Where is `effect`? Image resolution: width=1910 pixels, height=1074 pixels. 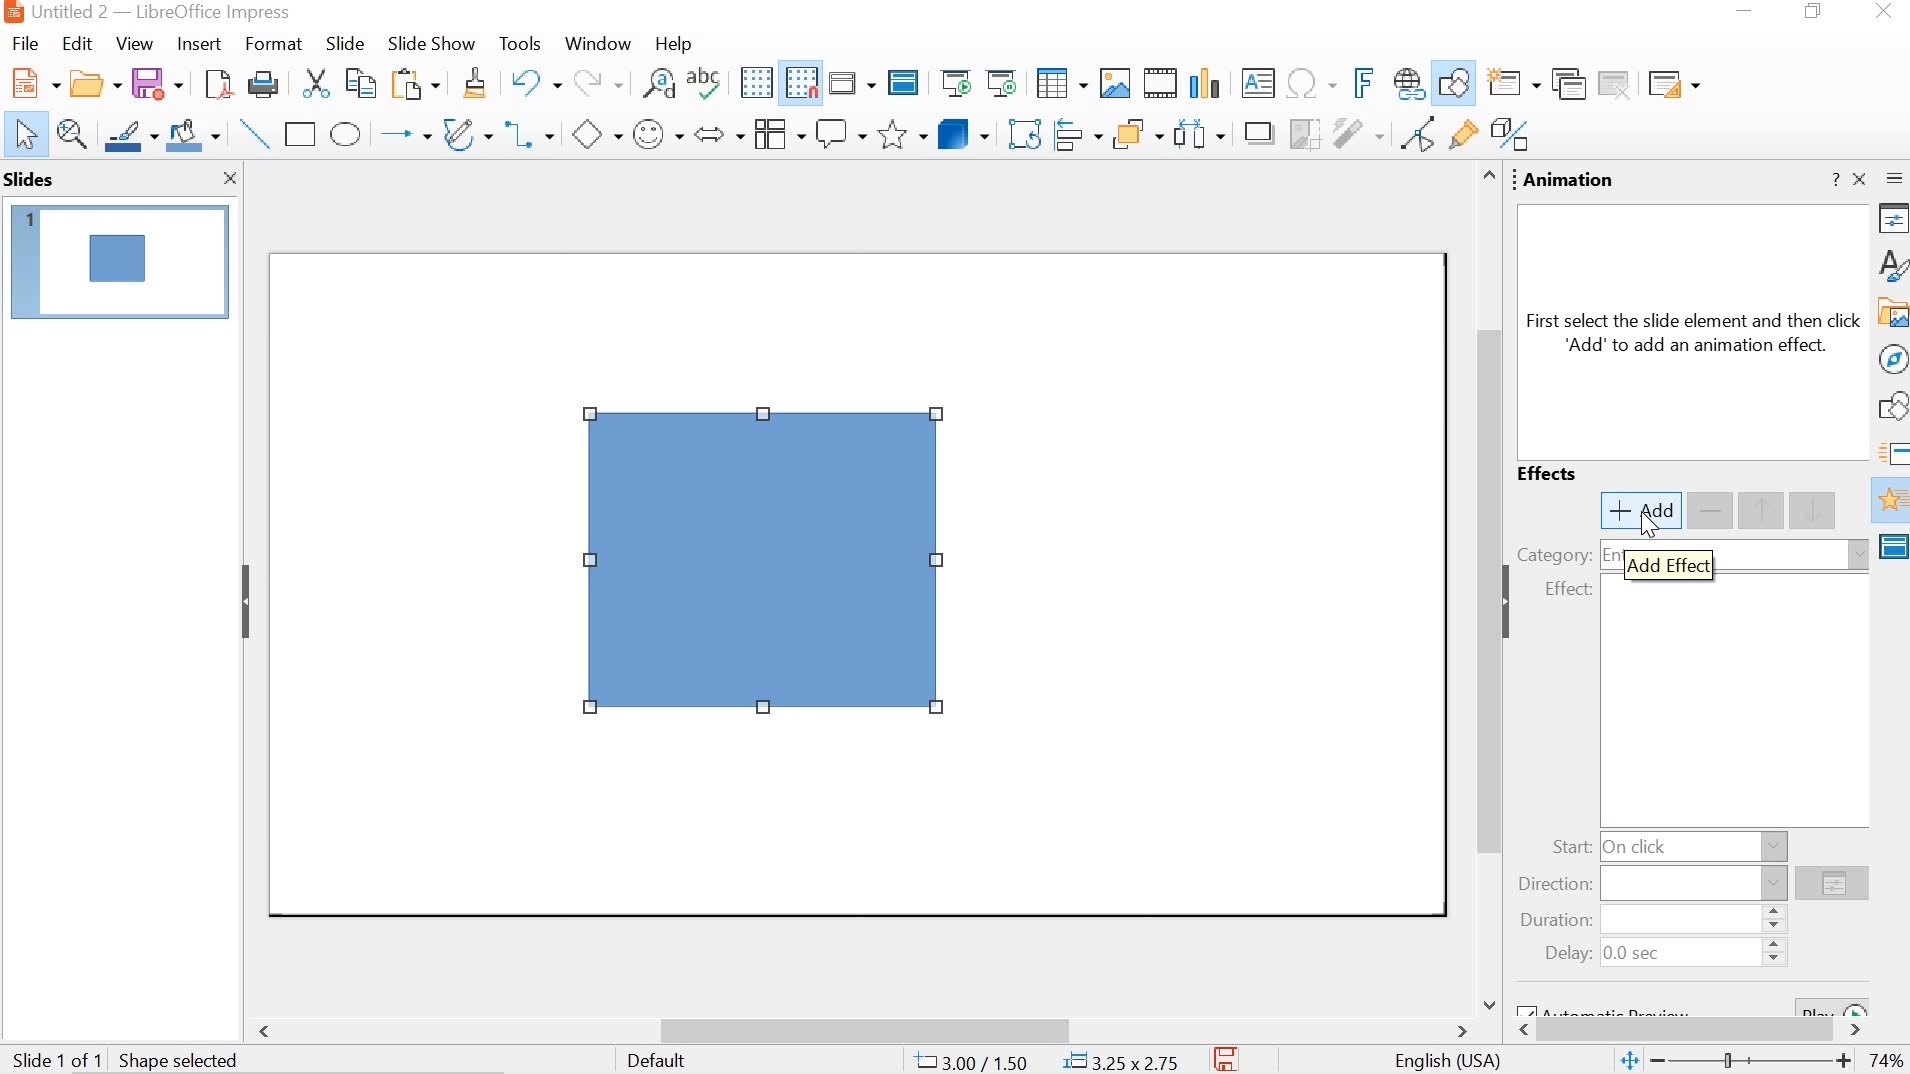 effect is located at coordinates (1578, 591).